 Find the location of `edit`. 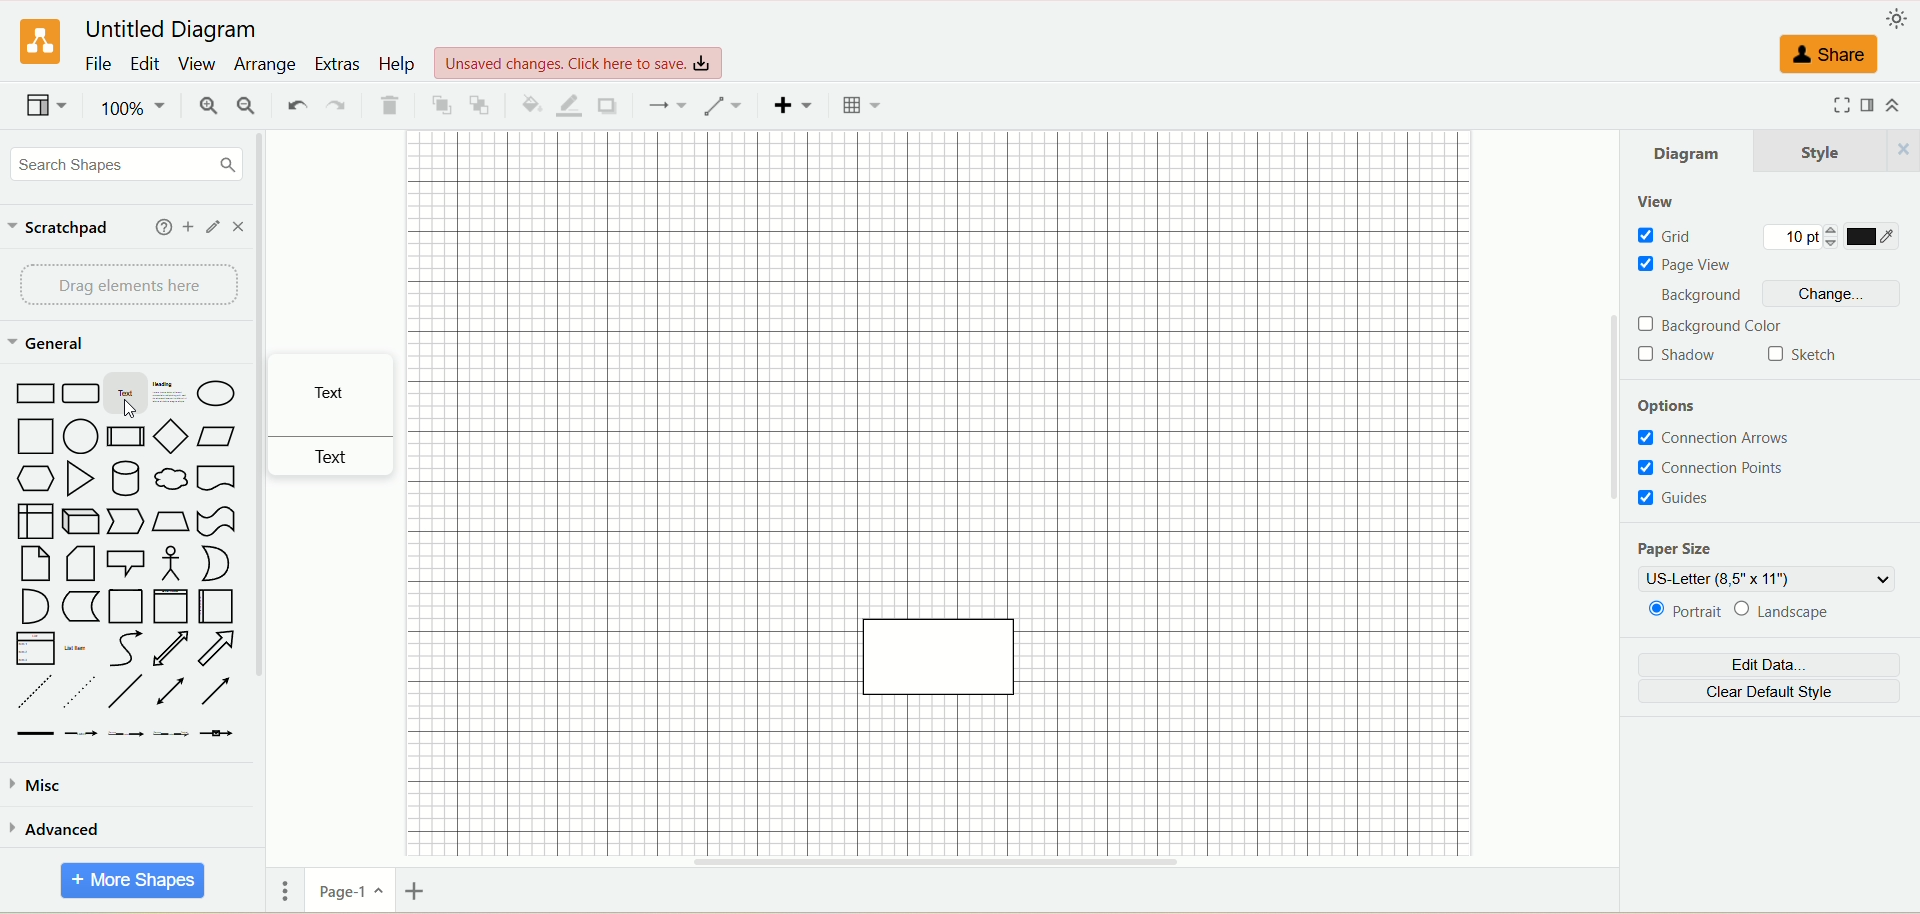

edit is located at coordinates (214, 227).